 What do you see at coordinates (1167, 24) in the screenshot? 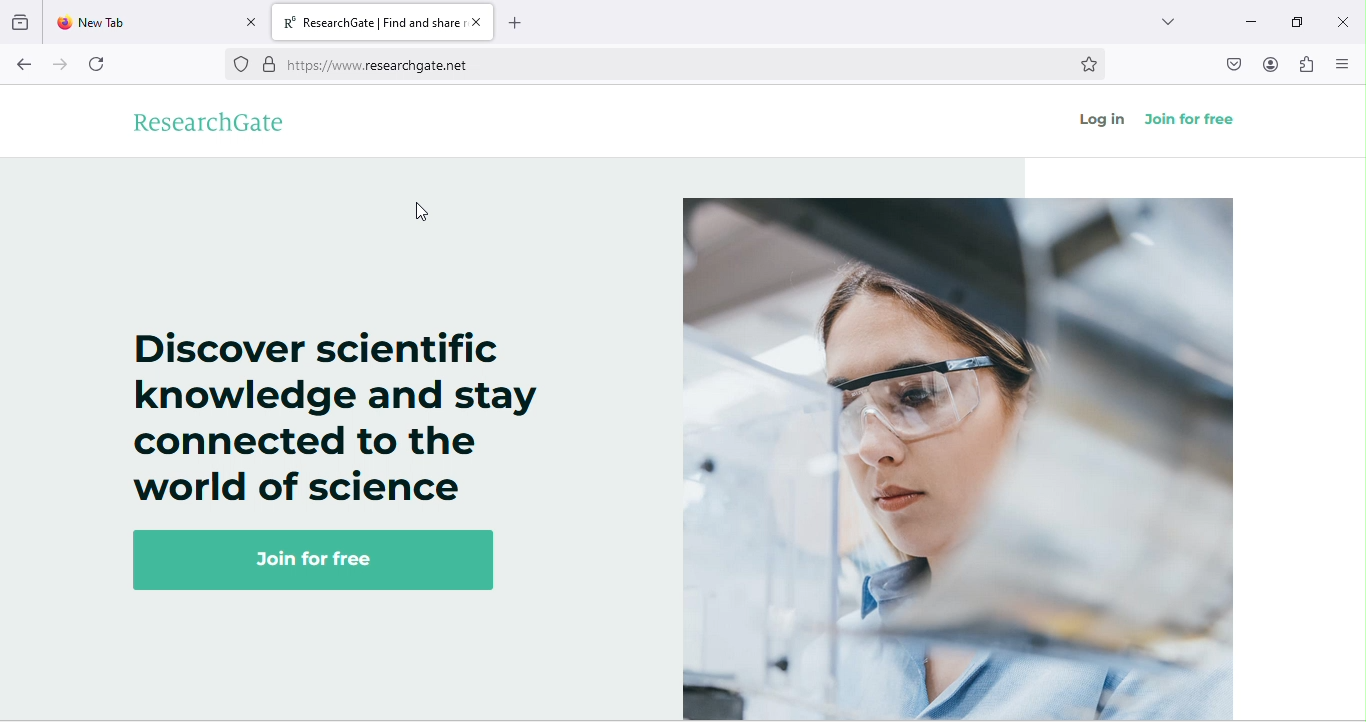
I see `more` at bounding box center [1167, 24].